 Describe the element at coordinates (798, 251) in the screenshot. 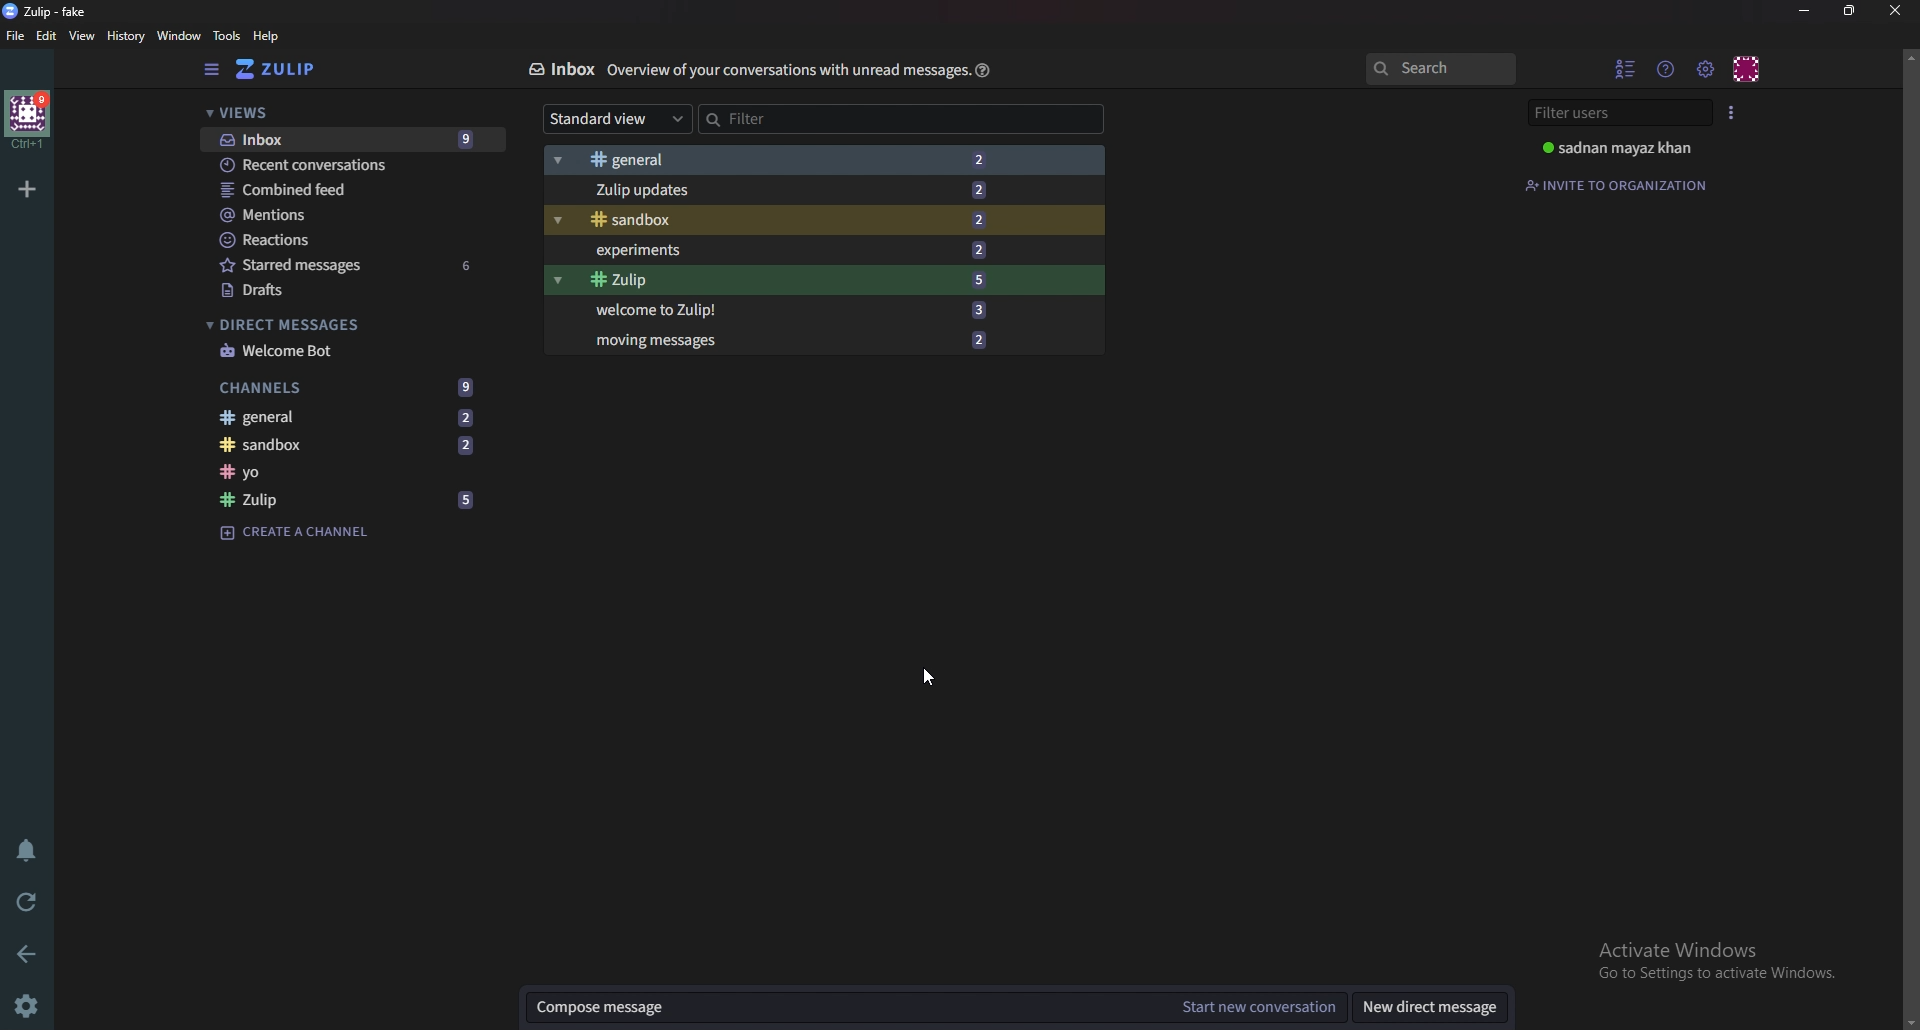

I see `Experiments` at that location.